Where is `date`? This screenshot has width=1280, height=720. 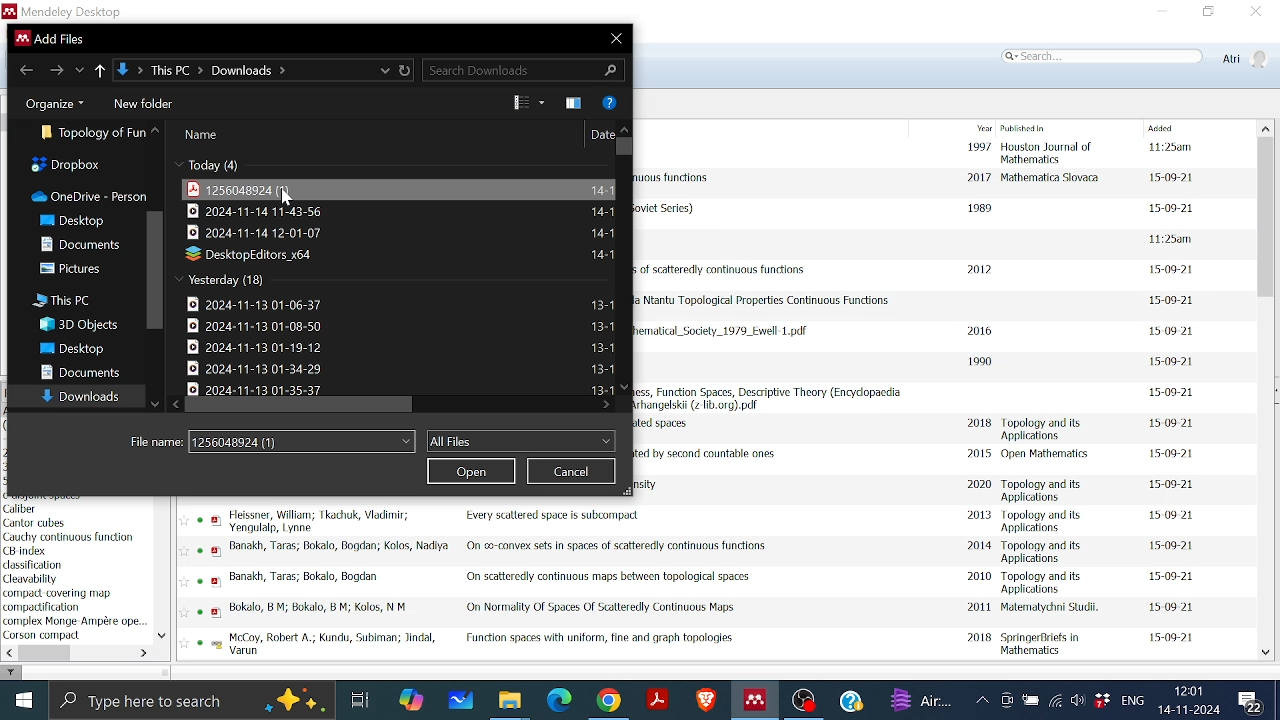
date is located at coordinates (1172, 148).